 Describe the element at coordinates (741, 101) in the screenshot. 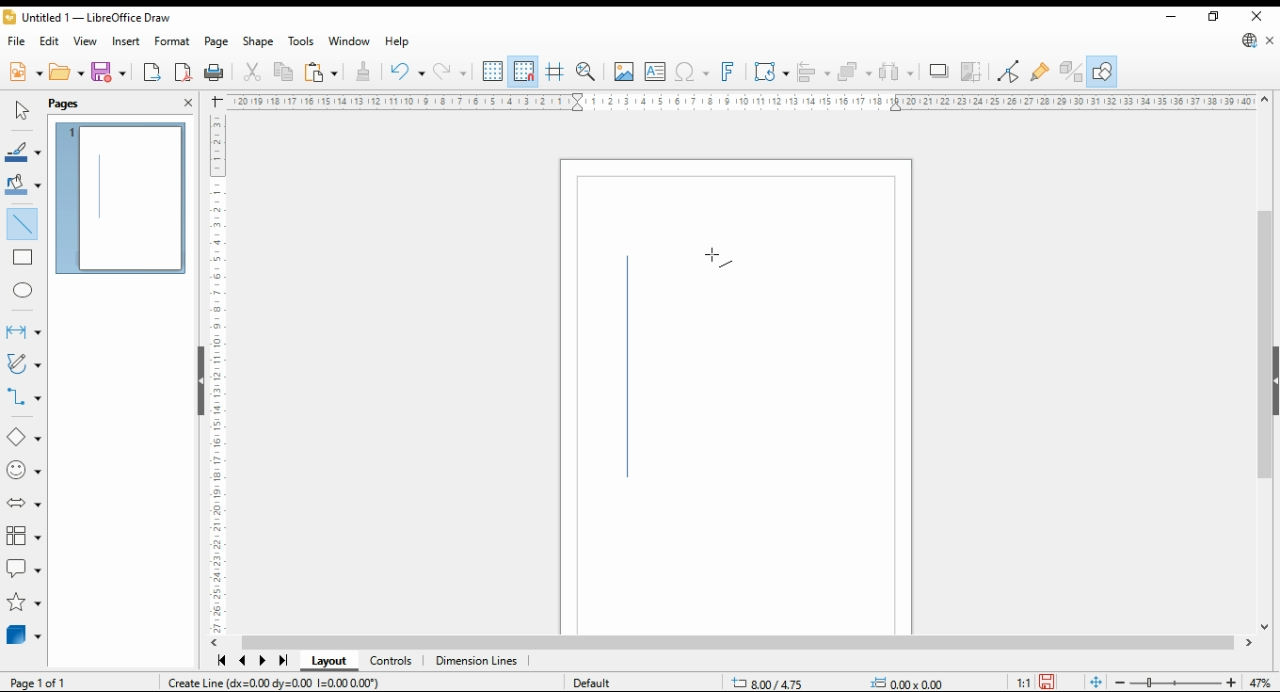

I see `horizontal scale` at that location.